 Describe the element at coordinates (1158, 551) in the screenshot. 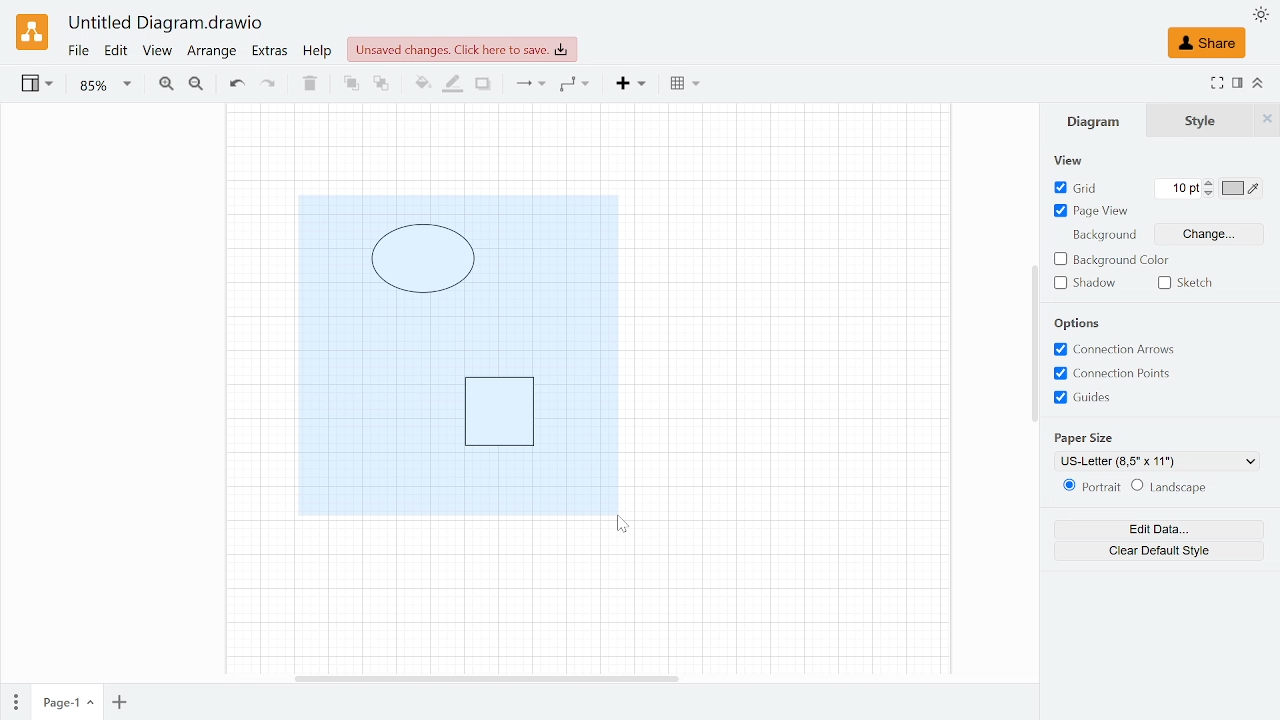

I see `Clear default style` at that location.